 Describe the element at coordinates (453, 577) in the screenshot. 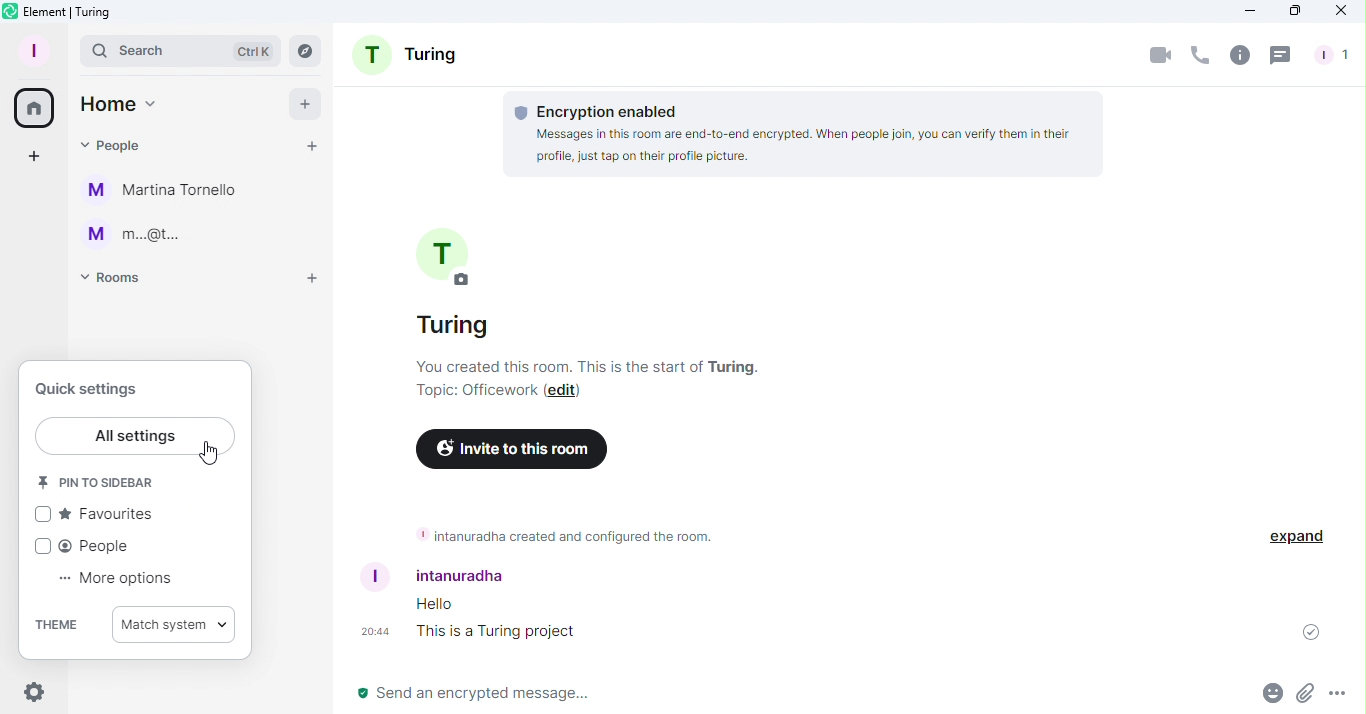

I see `Username` at that location.